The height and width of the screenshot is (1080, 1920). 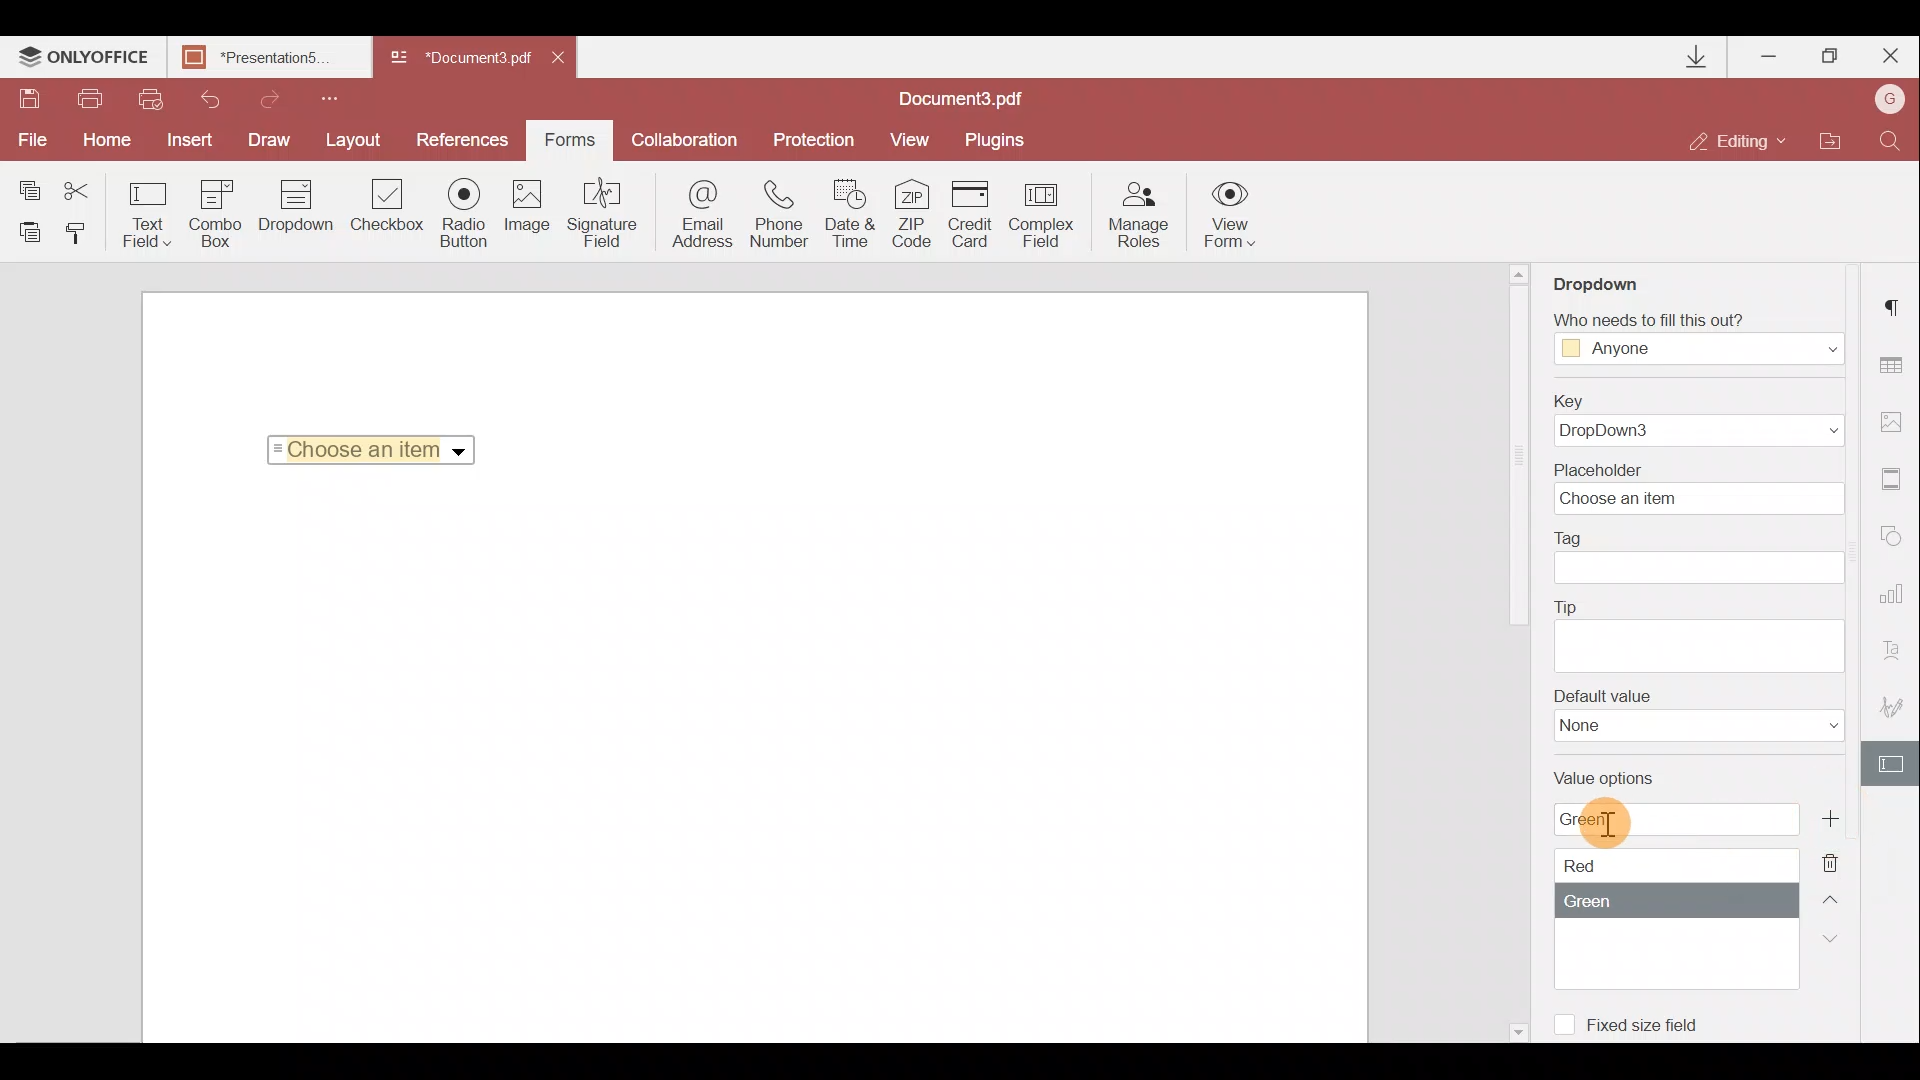 I want to click on Document name, so click(x=458, y=59).